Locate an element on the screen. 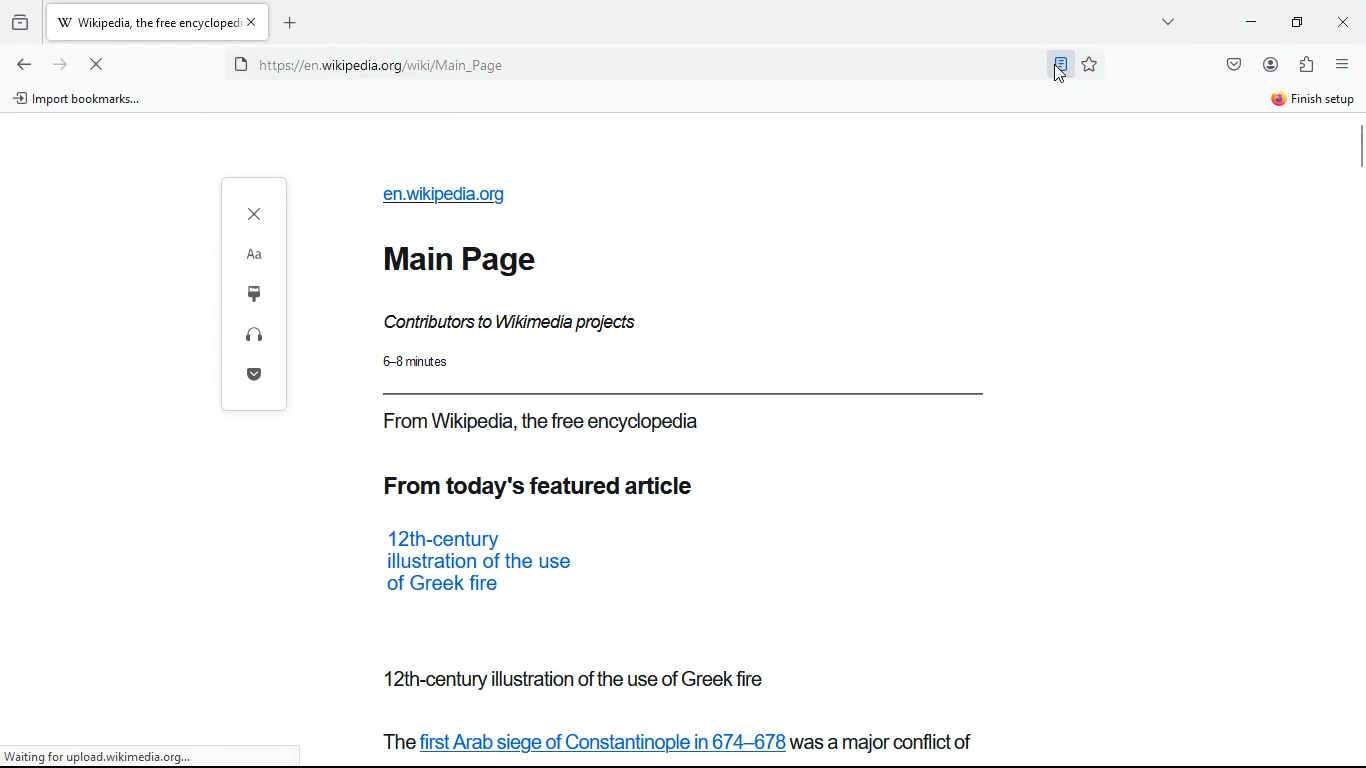  toggle reader view selected is located at coordinates (1060, 68).